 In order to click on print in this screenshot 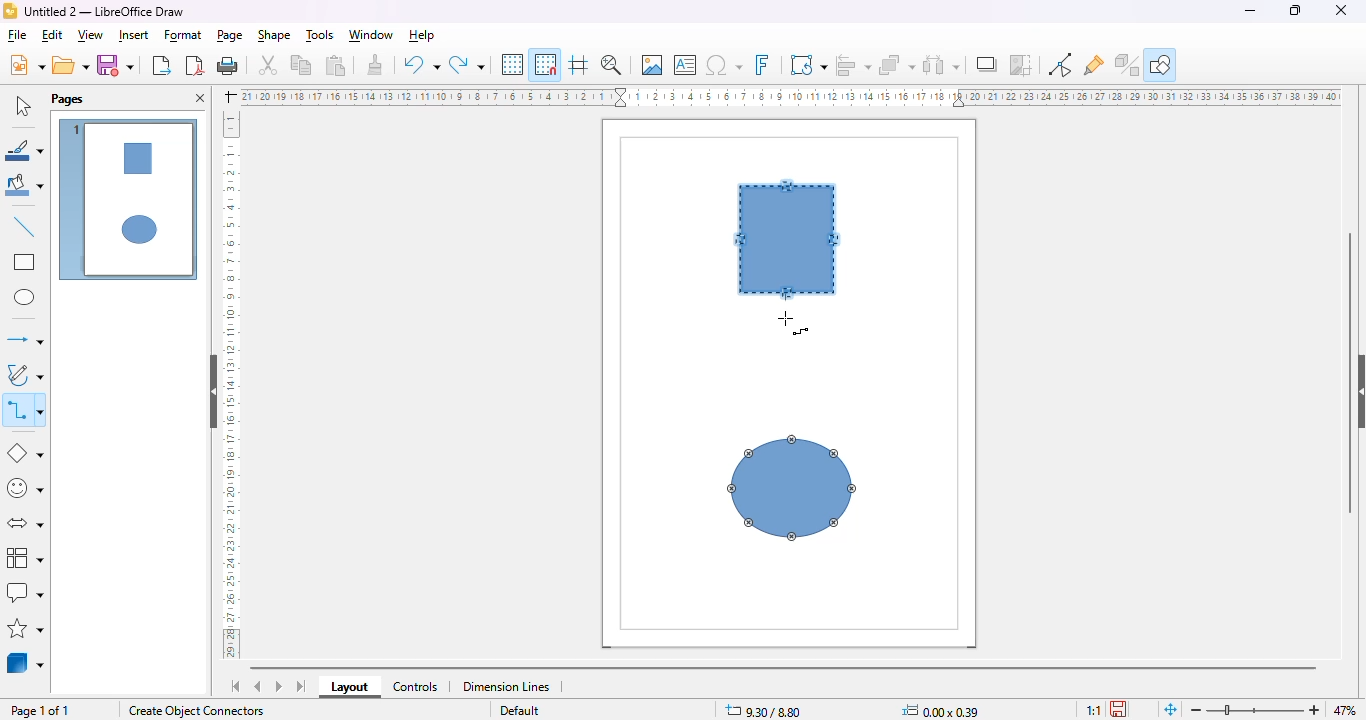, I will do `click(227, 65)`.